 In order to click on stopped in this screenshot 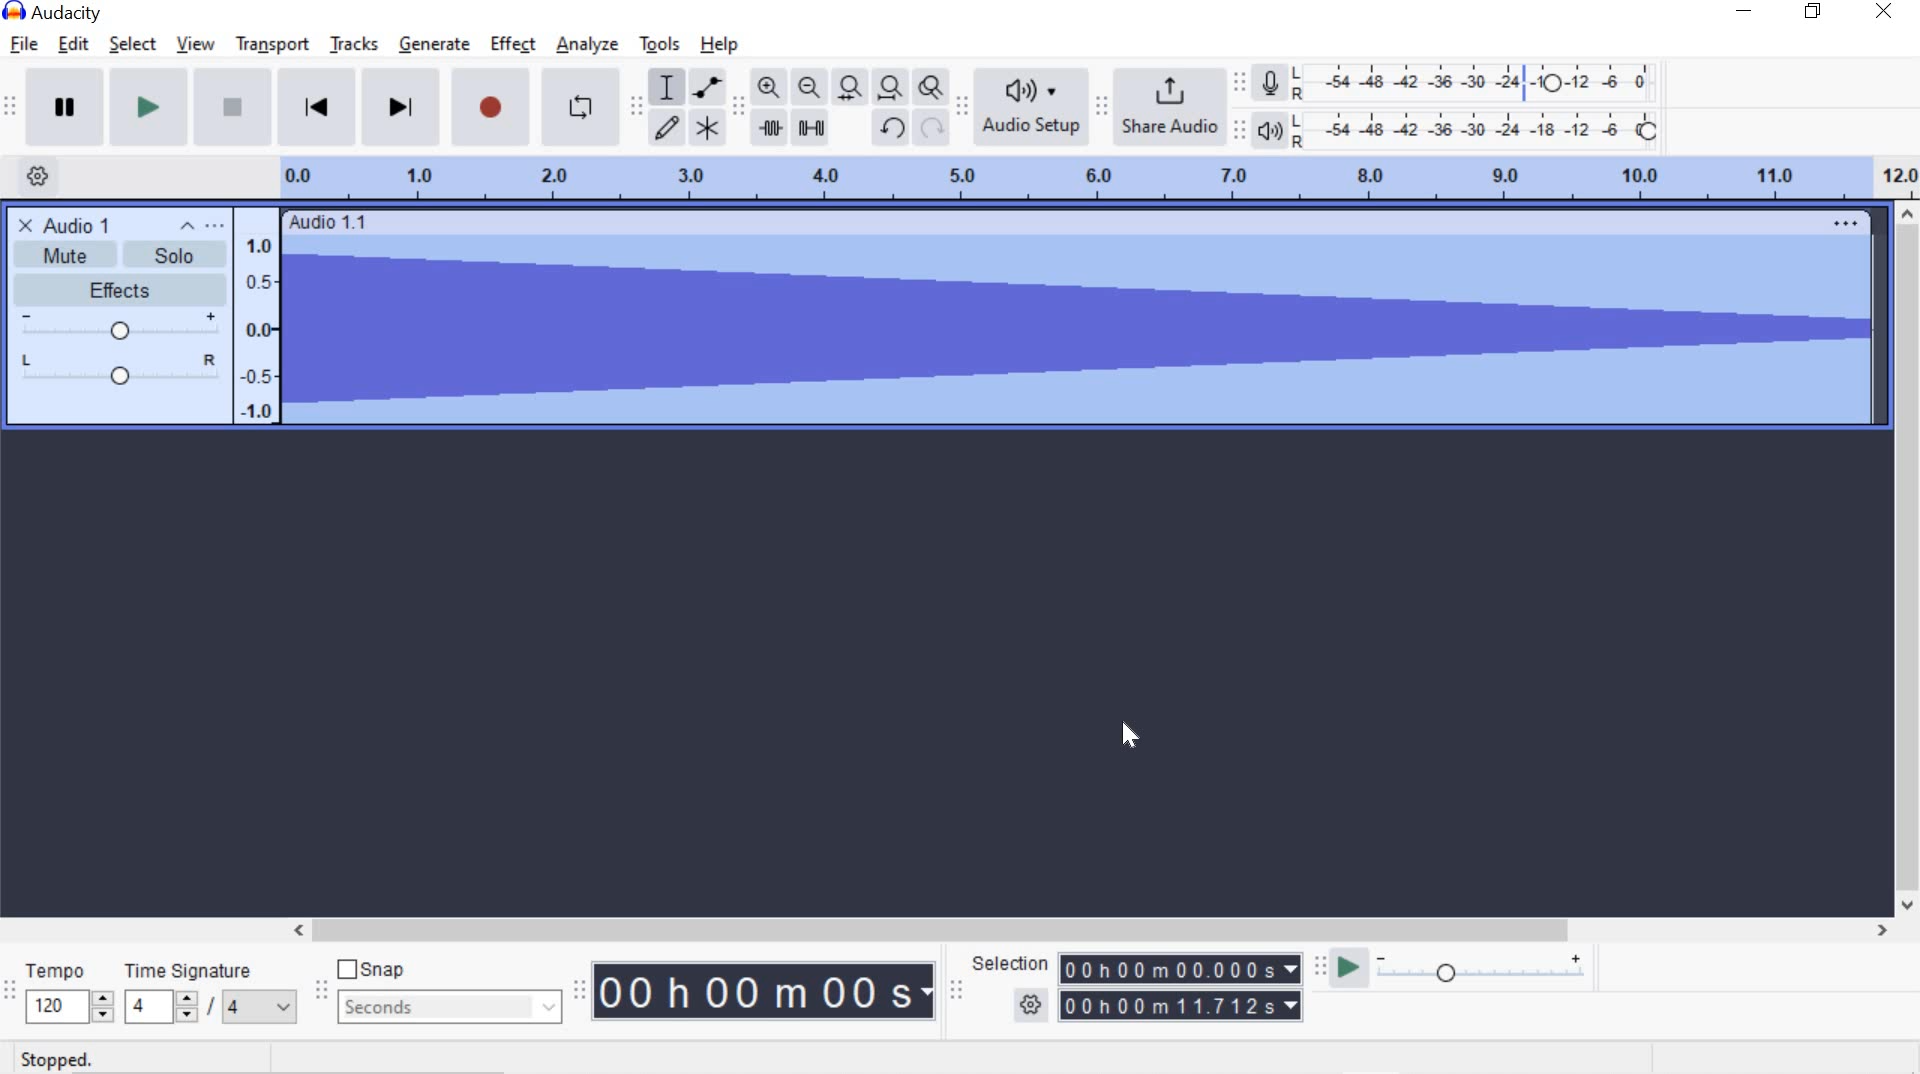, I will do `click(59, 1060)`.